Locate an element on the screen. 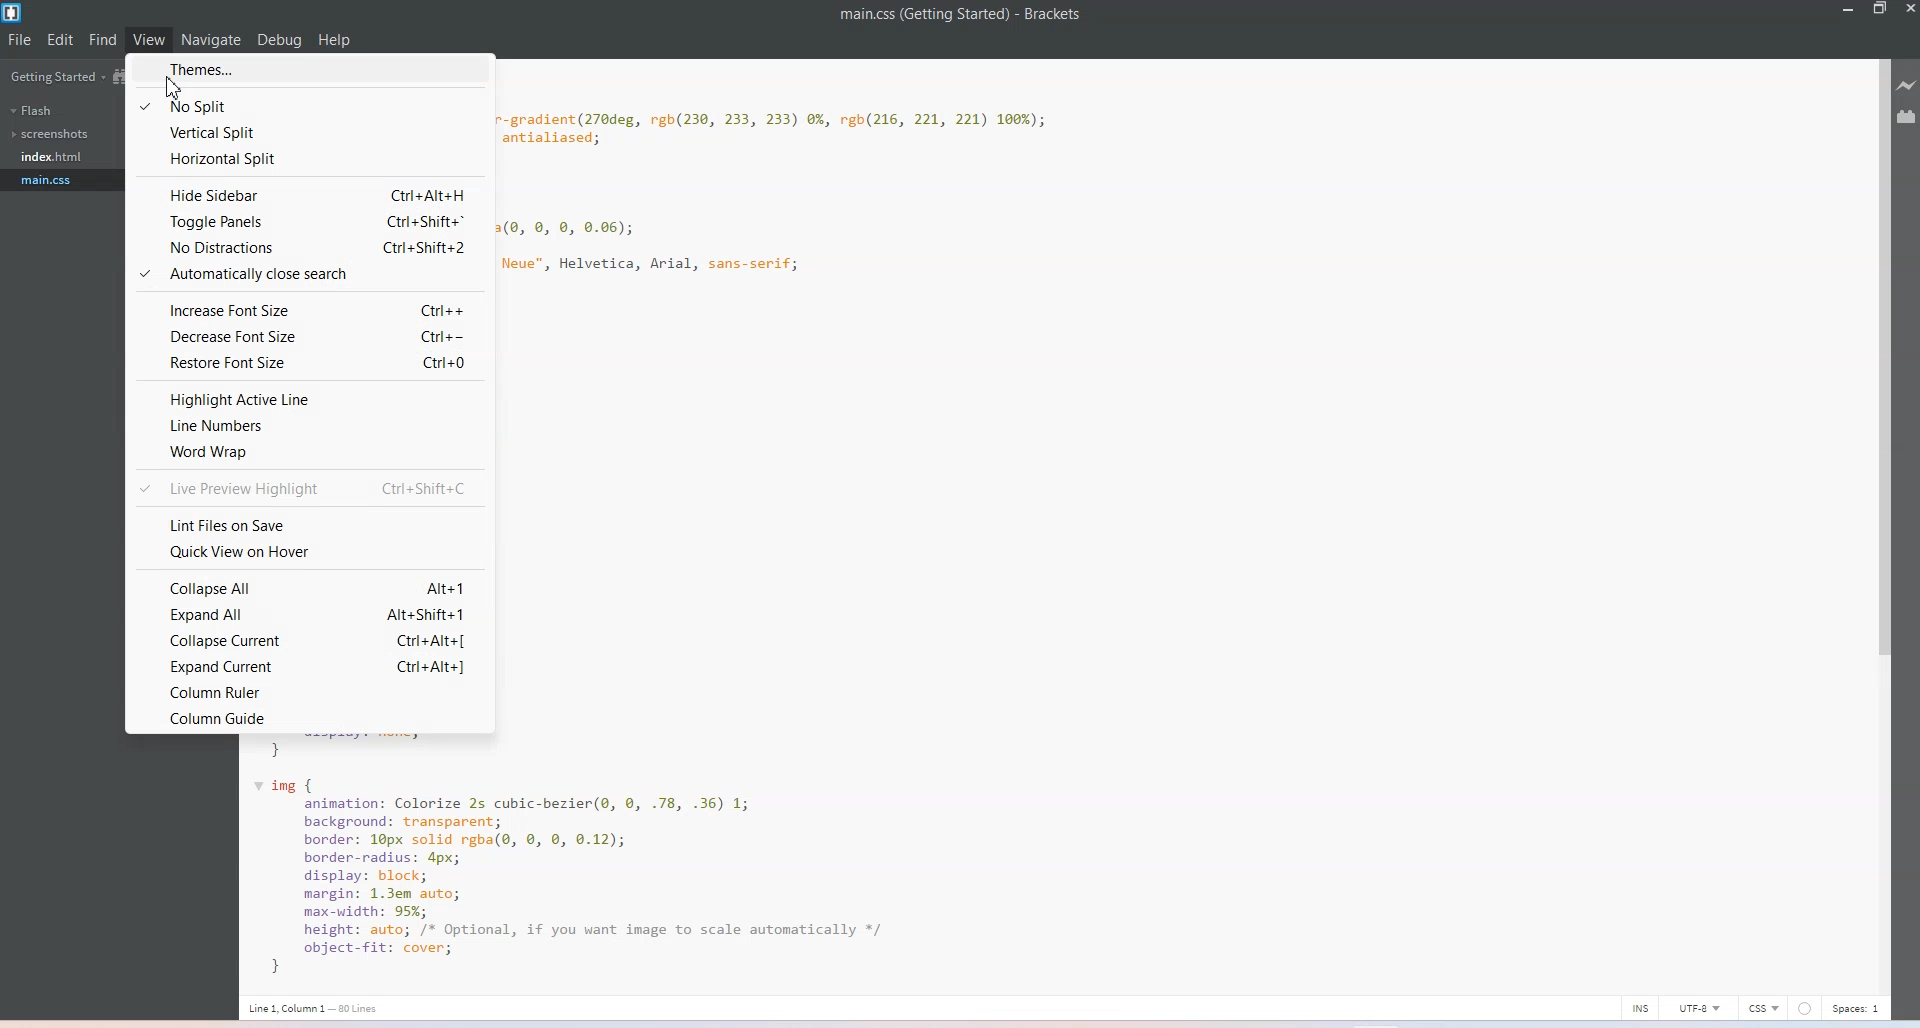 This screenshot has width=1920, height=1028. Themes is located at coordinates (308, 69).